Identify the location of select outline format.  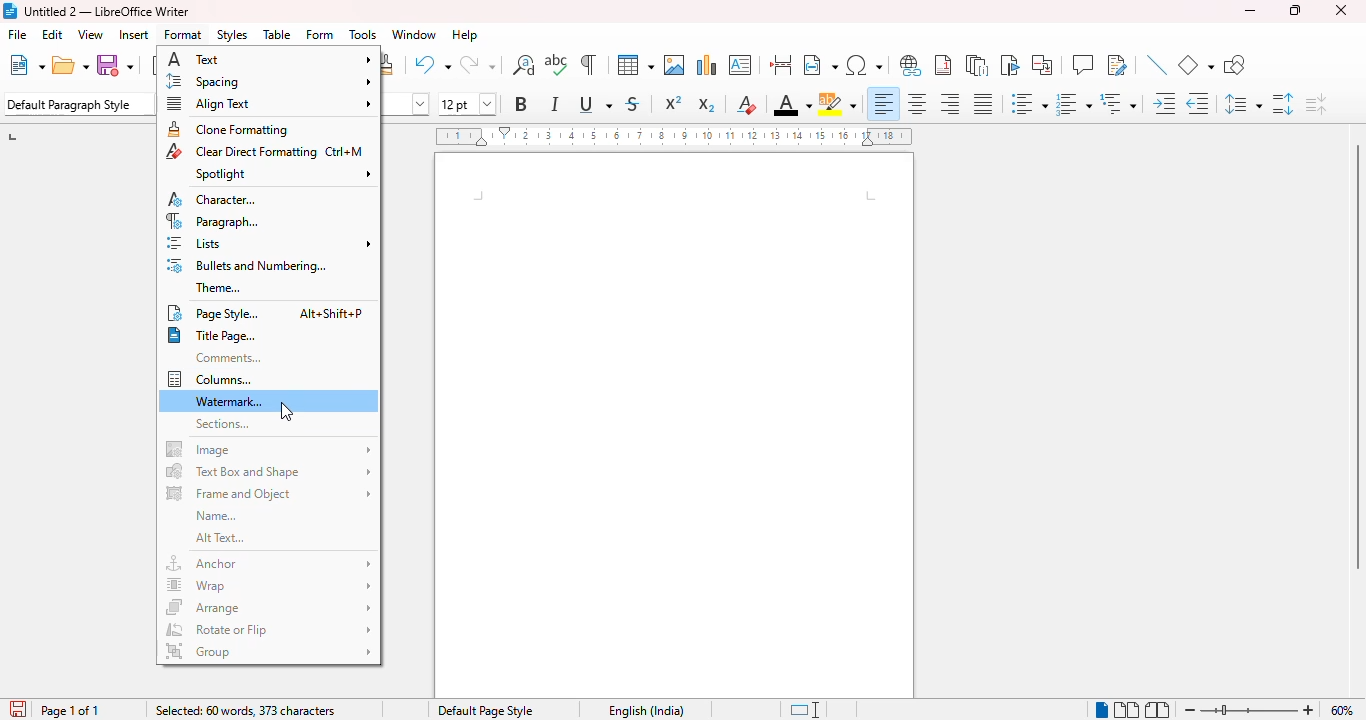
(1118, 104).